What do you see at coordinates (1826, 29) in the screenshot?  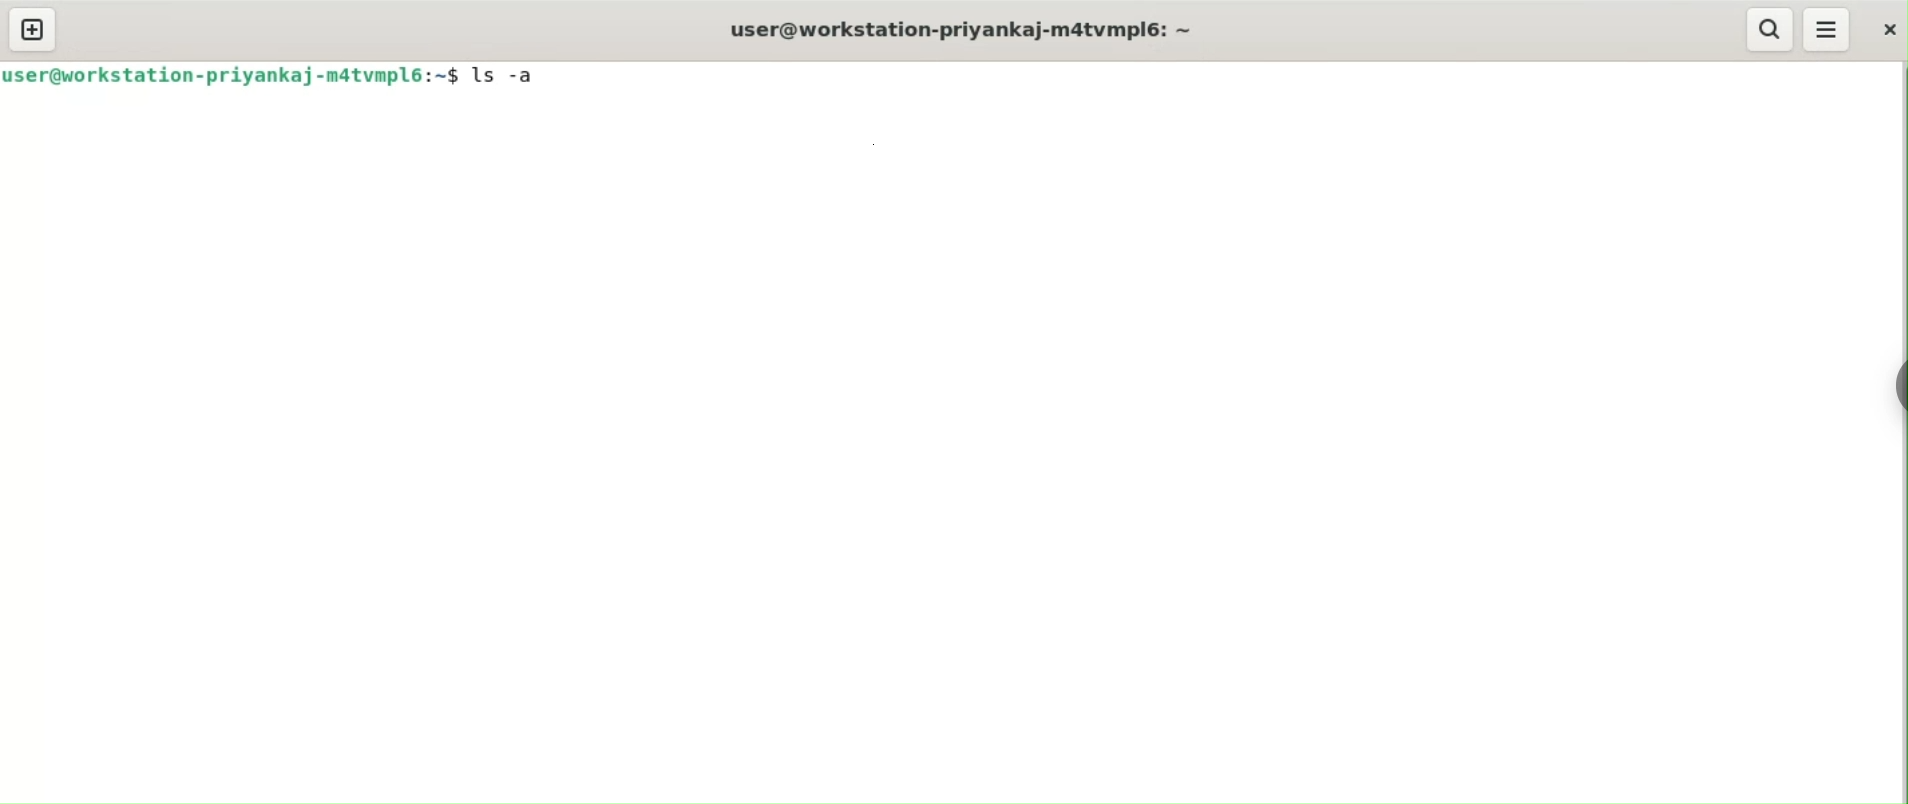 I see `menu` at bounding box center [1826, 29].